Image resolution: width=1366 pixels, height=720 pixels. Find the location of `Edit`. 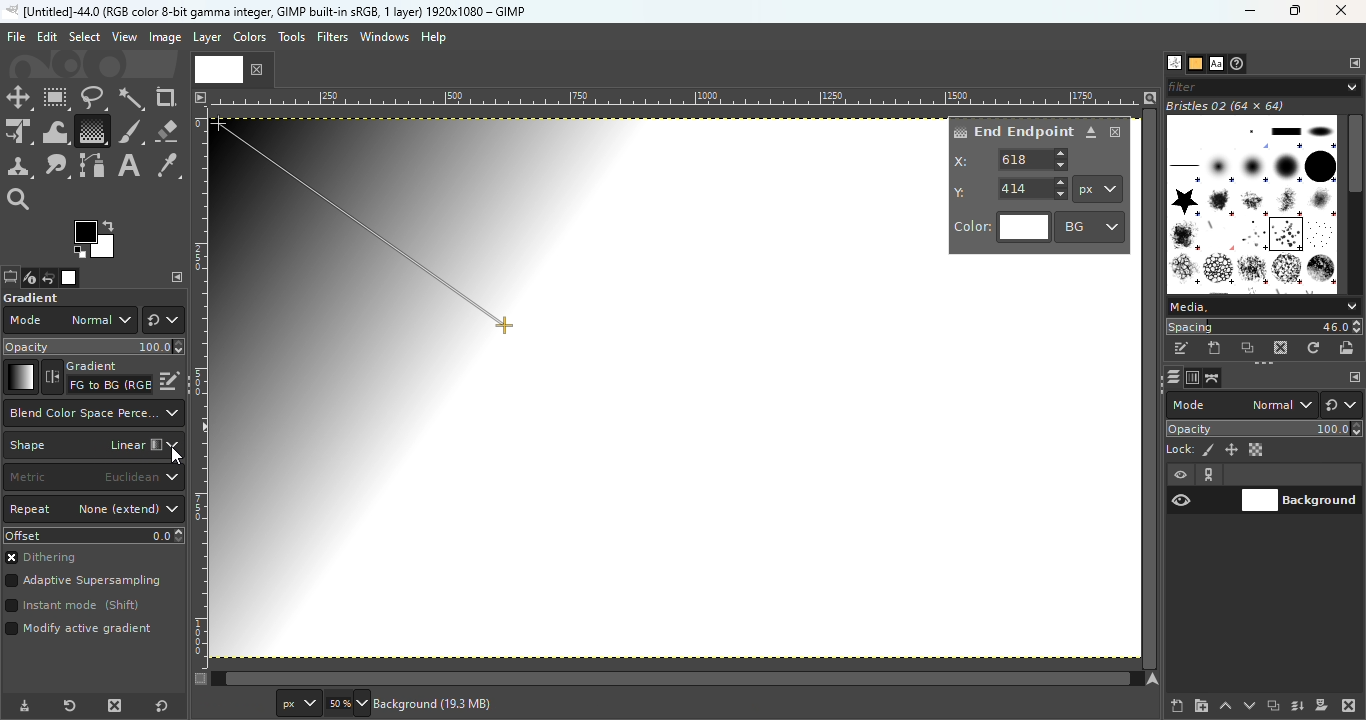

Edit is located at coordinates (47, 37).